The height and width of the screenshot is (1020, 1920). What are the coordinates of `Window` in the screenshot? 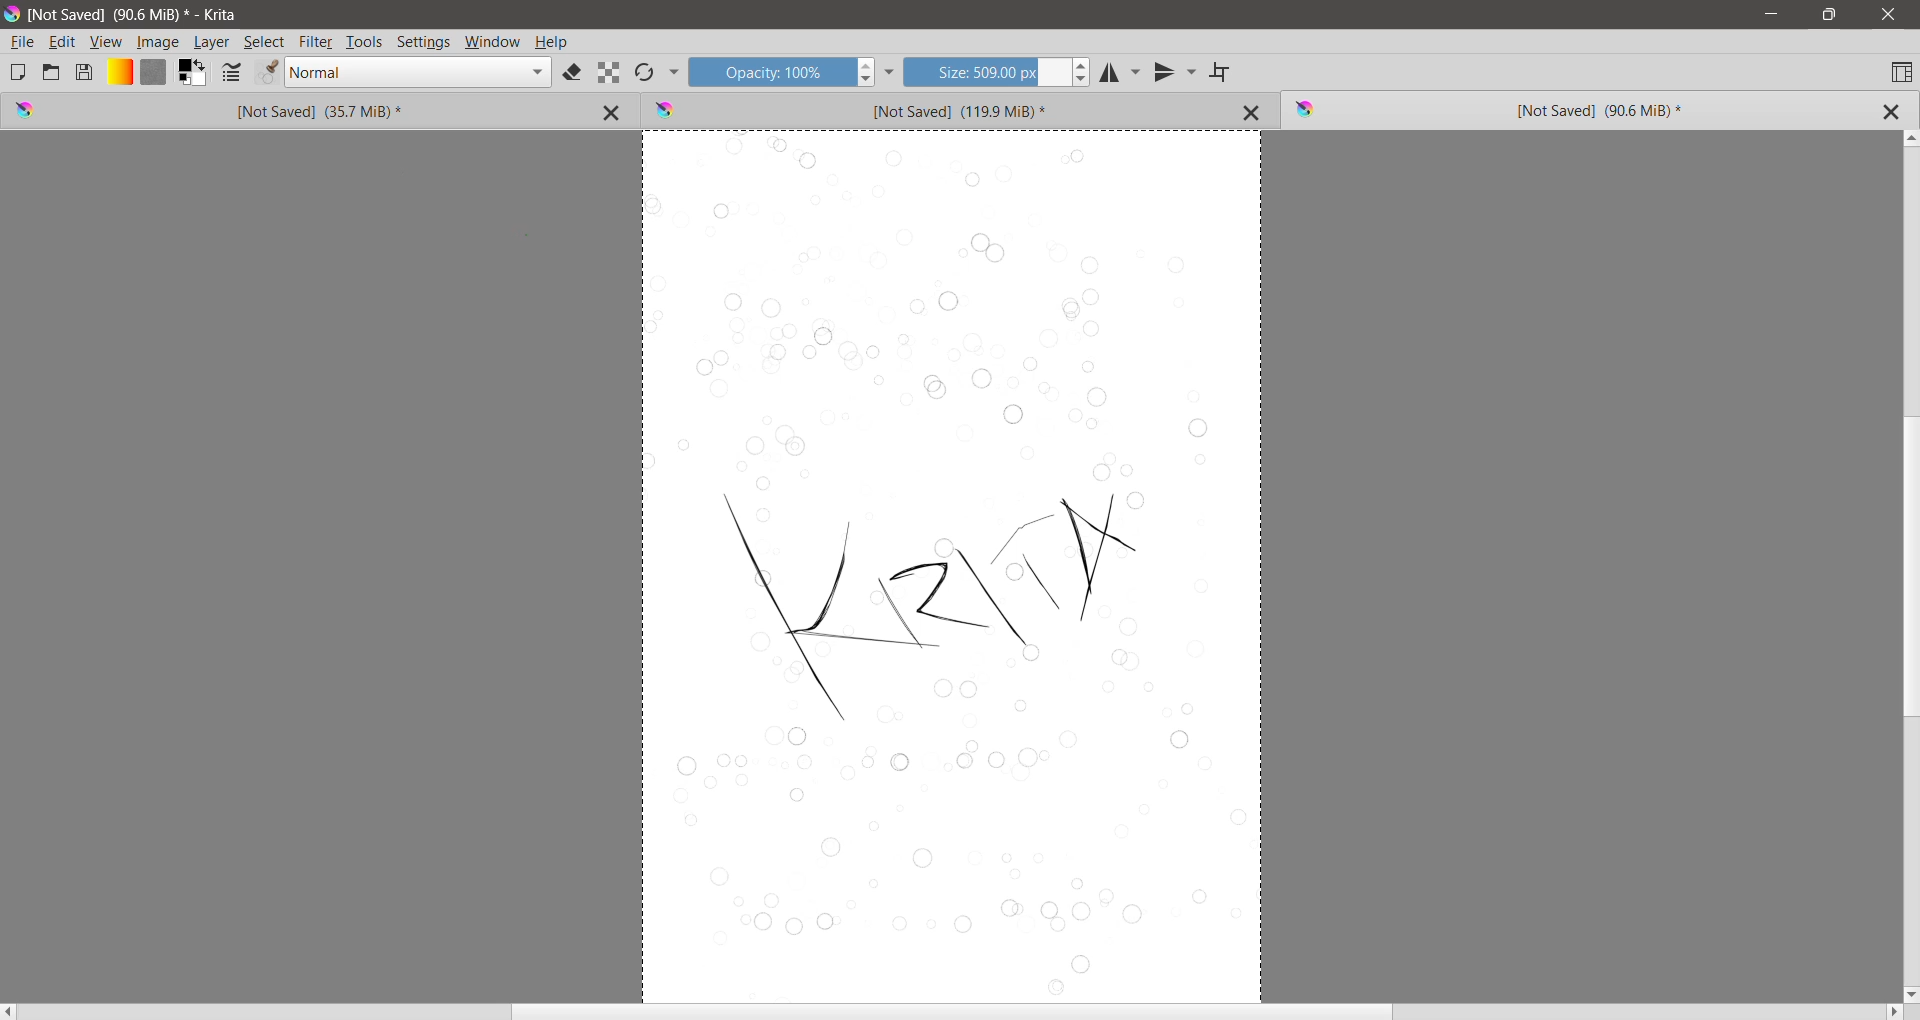 It's located at (493, 43).